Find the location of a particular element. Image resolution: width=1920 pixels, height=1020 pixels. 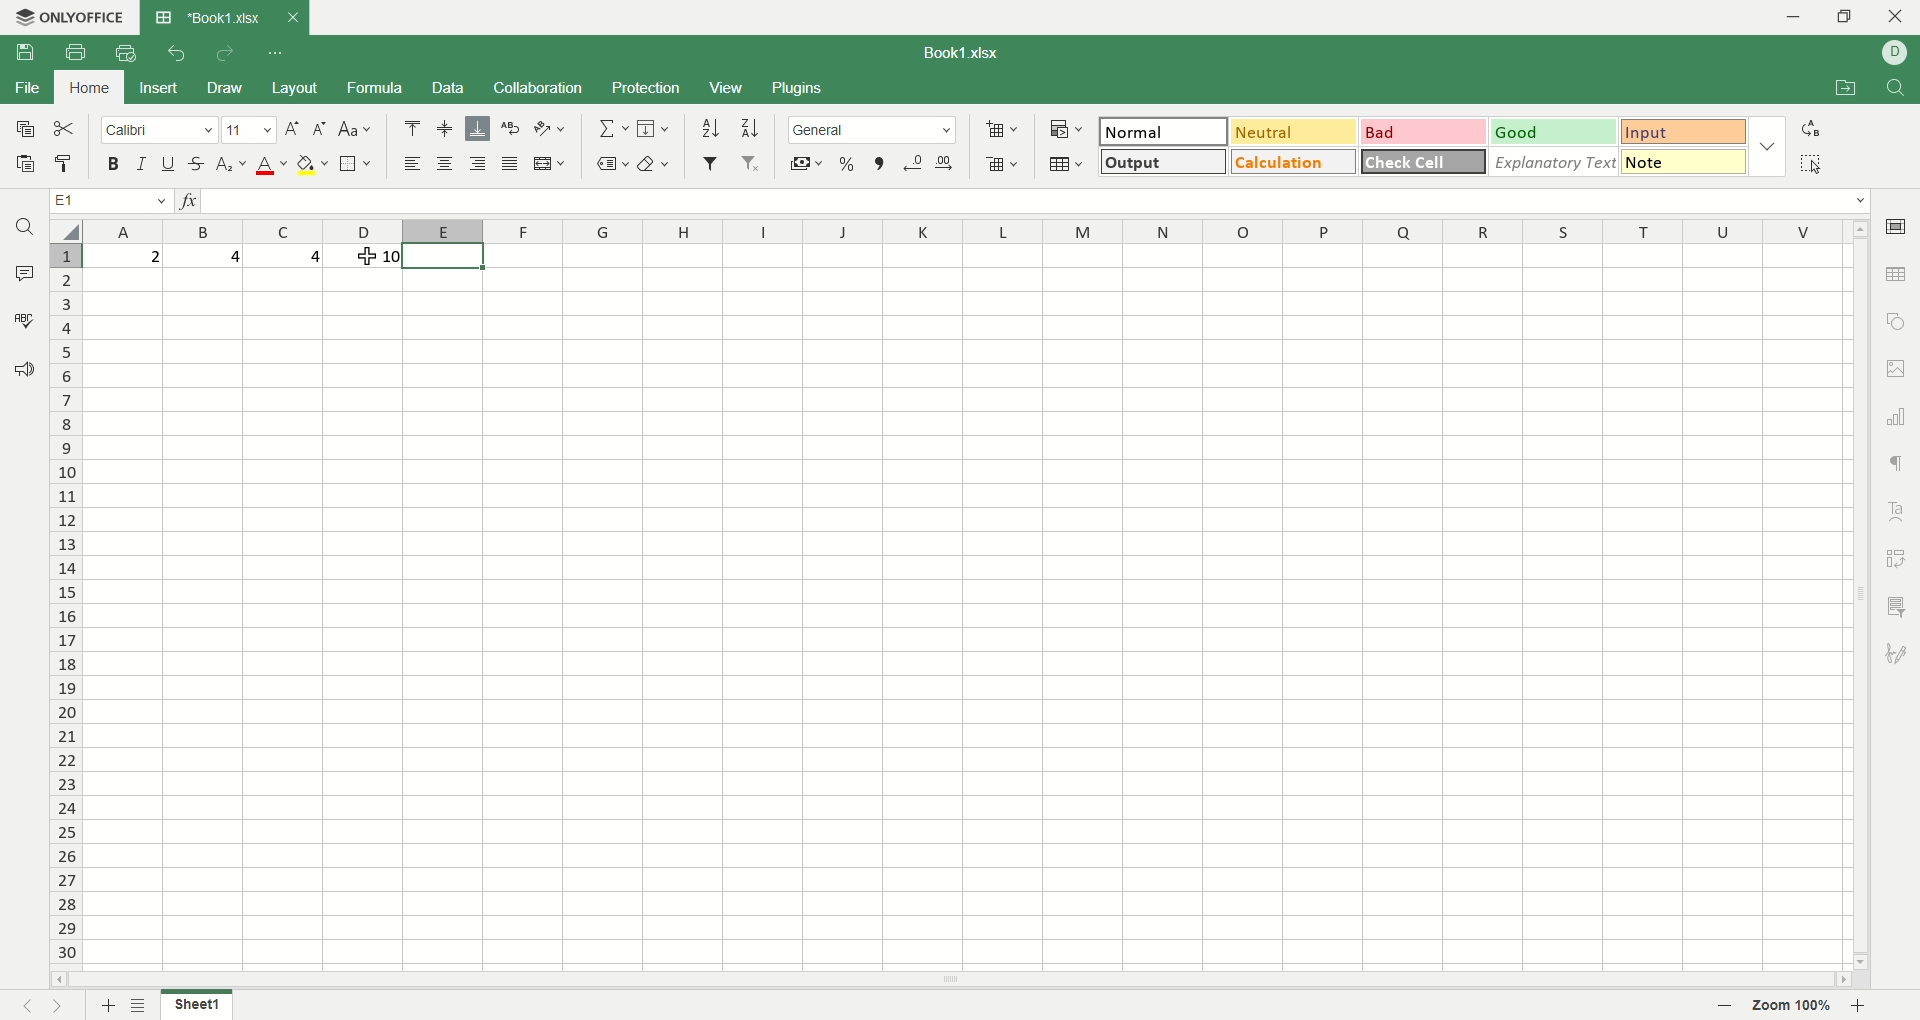

named ranges is located at coordinates (609, 163).